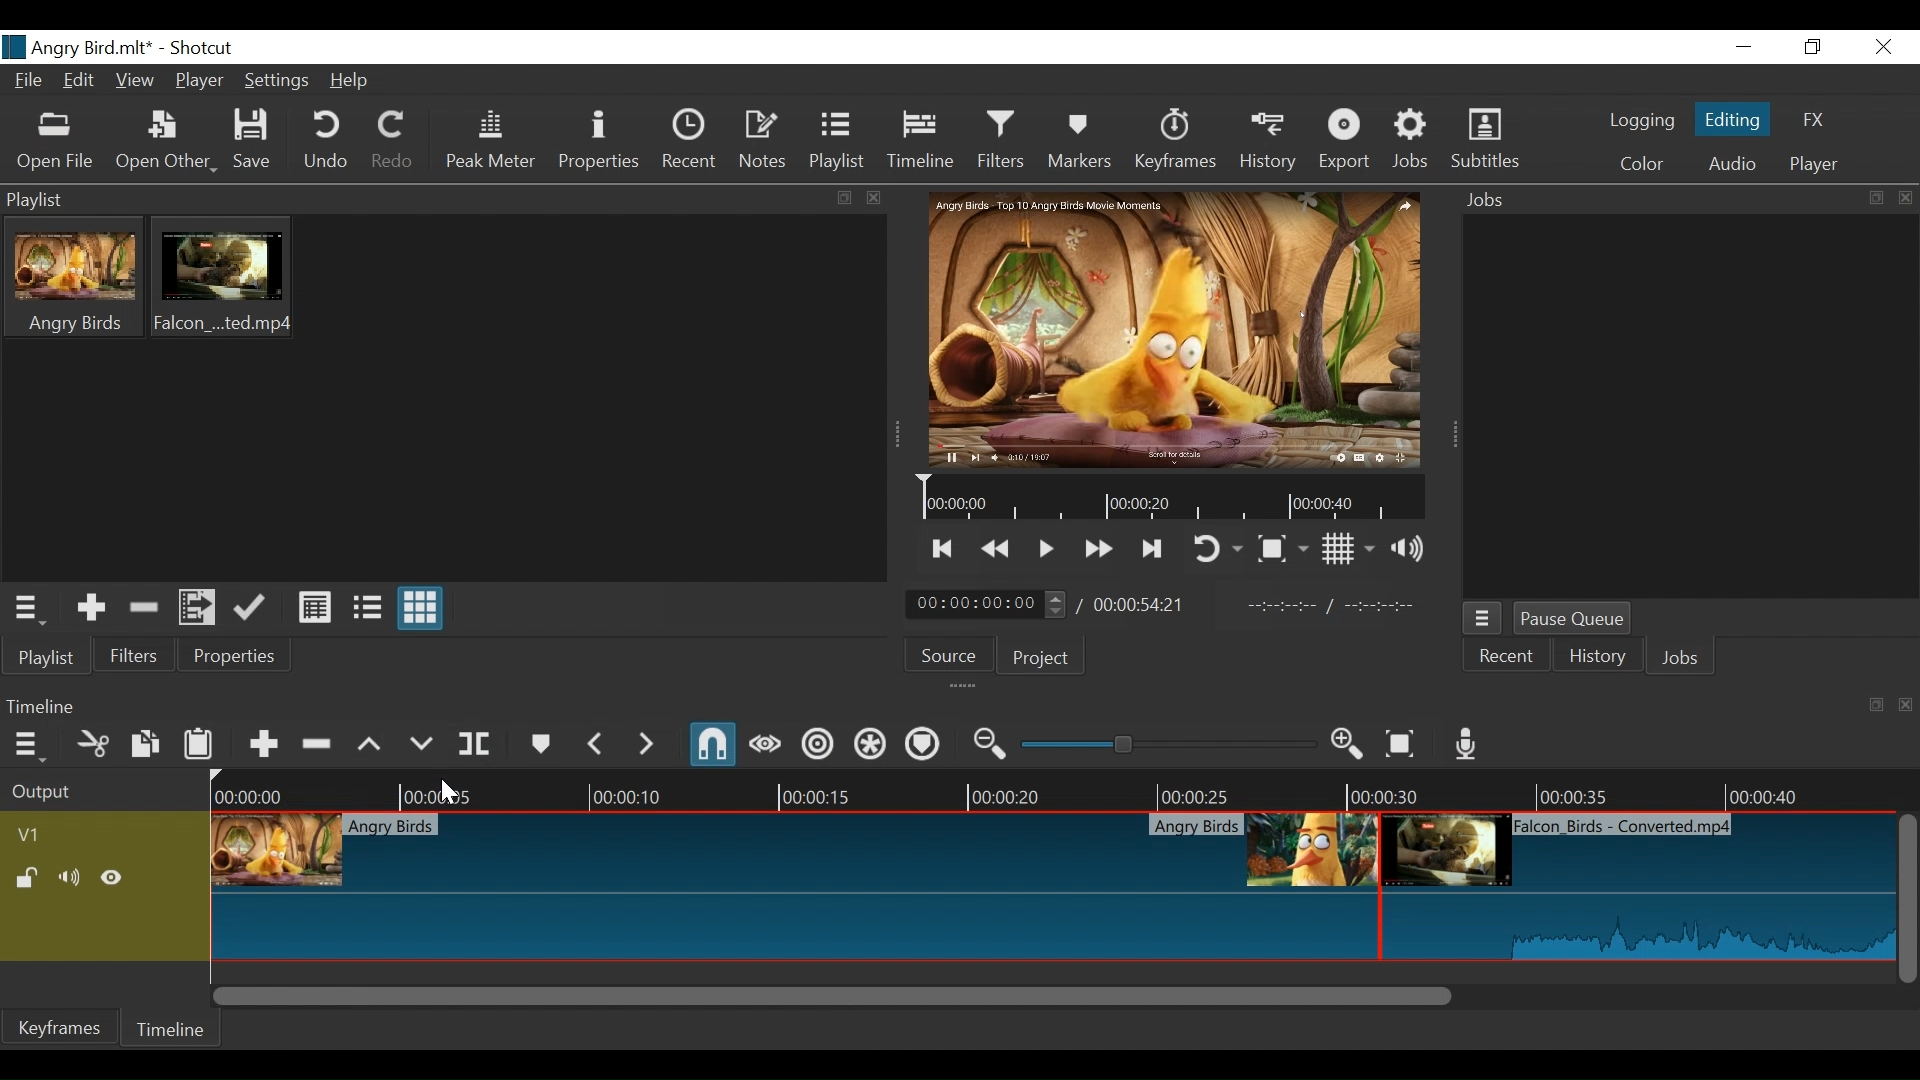 This screenshot has height=1080, width=1920. What do you see at coordinates (29, 81) in the screenshot?
I see `File` at bounding box center [29, 81].